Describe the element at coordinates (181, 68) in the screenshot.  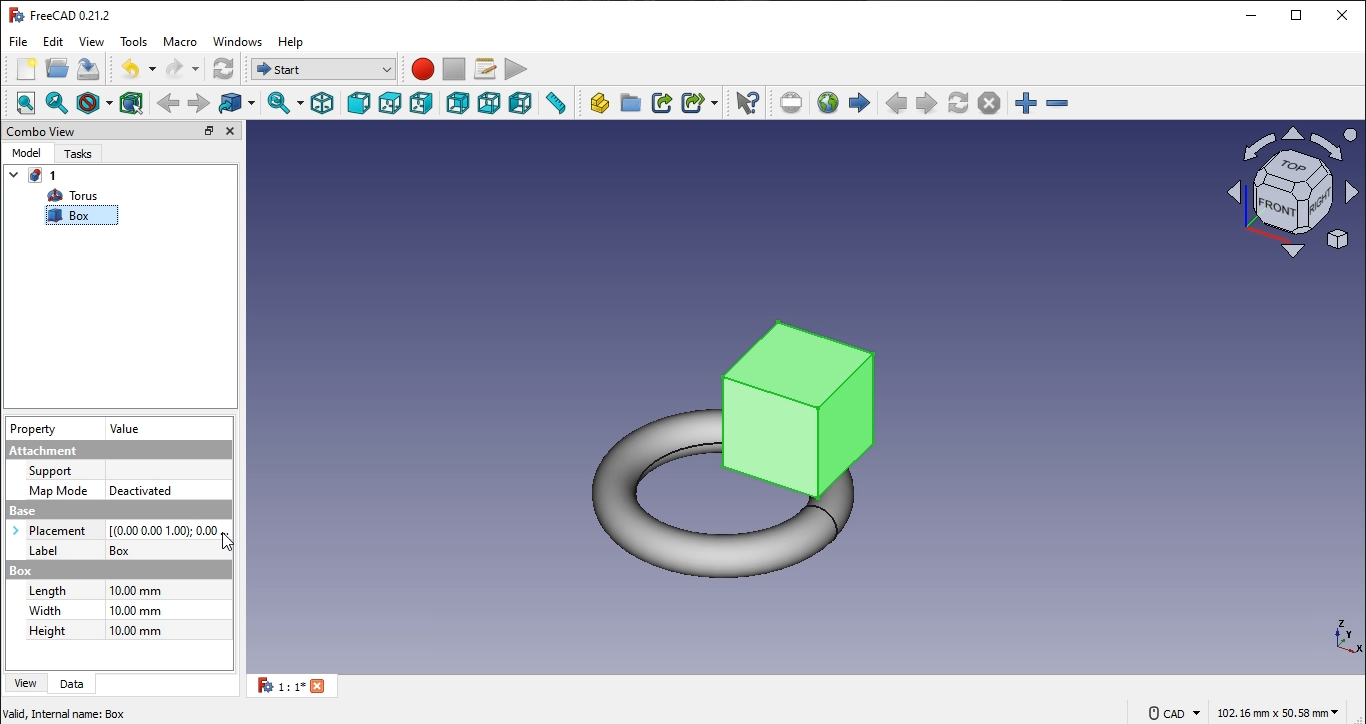
I see `redo` at that location.